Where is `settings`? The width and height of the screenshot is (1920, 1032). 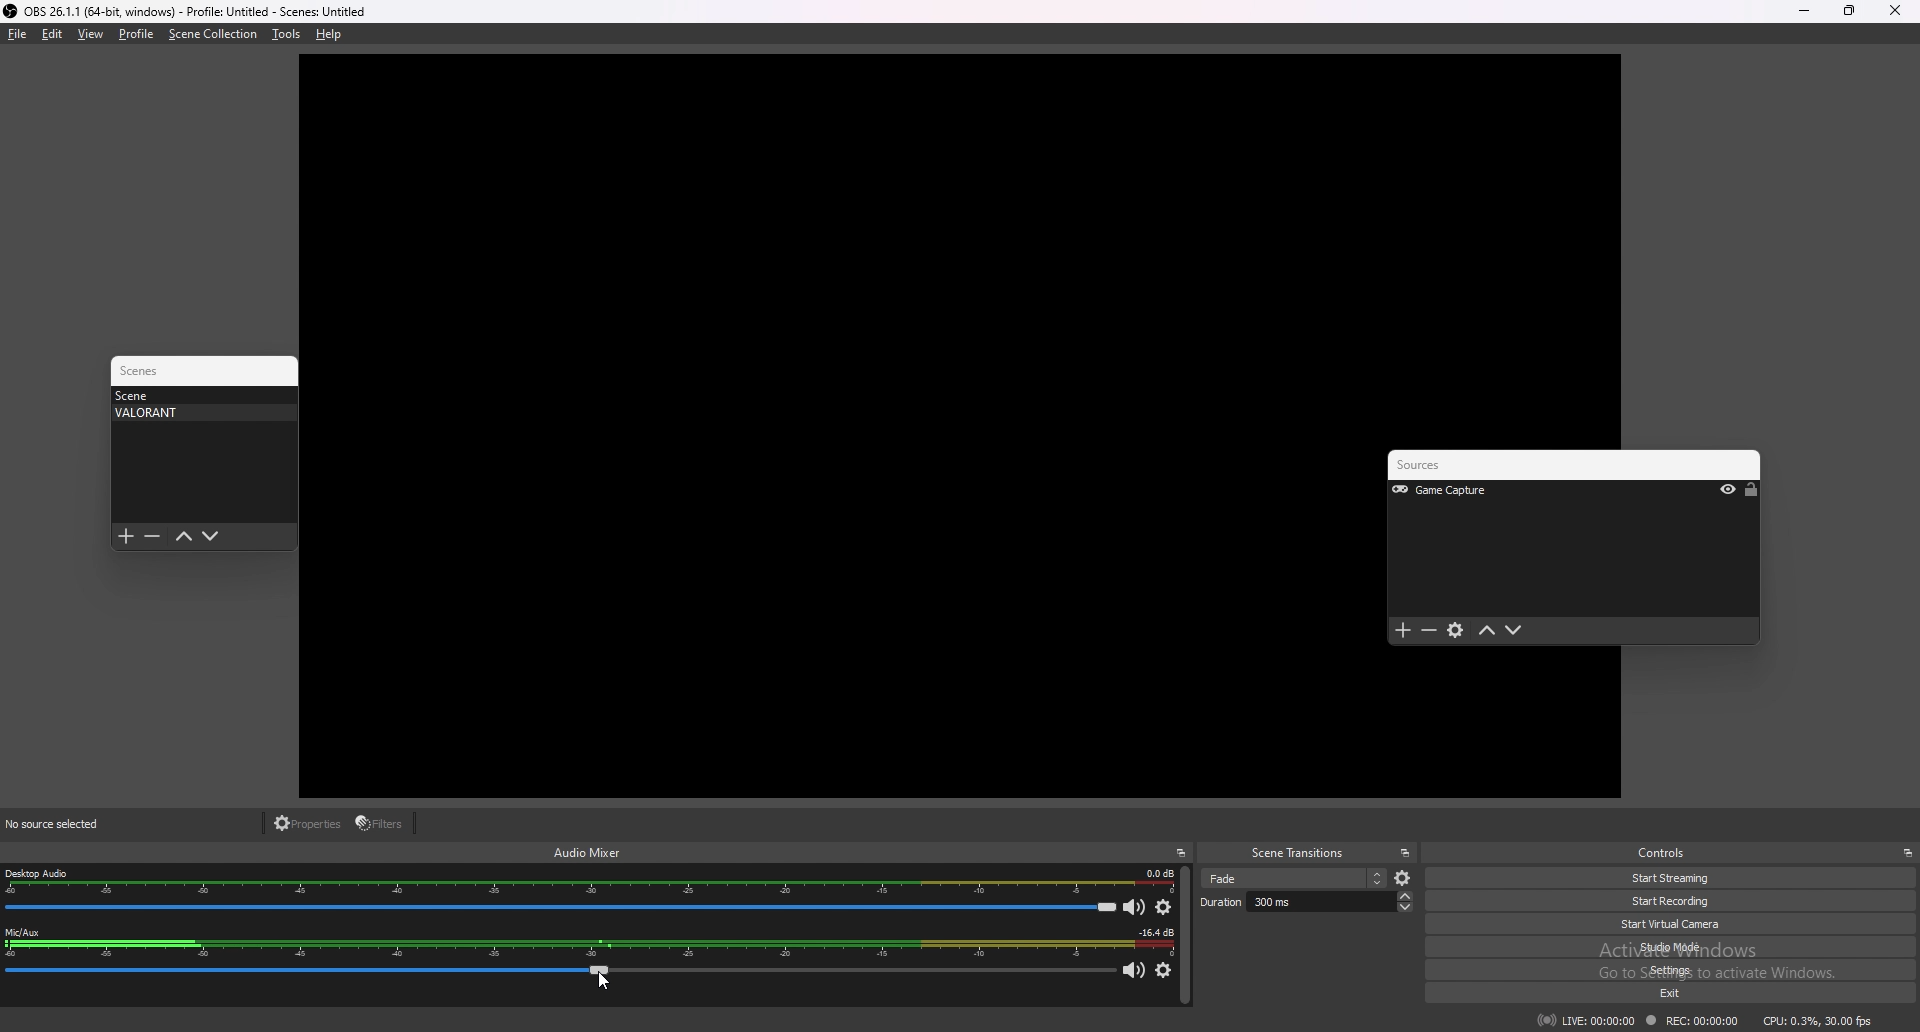 settings is located at coordinates (1457, 632).